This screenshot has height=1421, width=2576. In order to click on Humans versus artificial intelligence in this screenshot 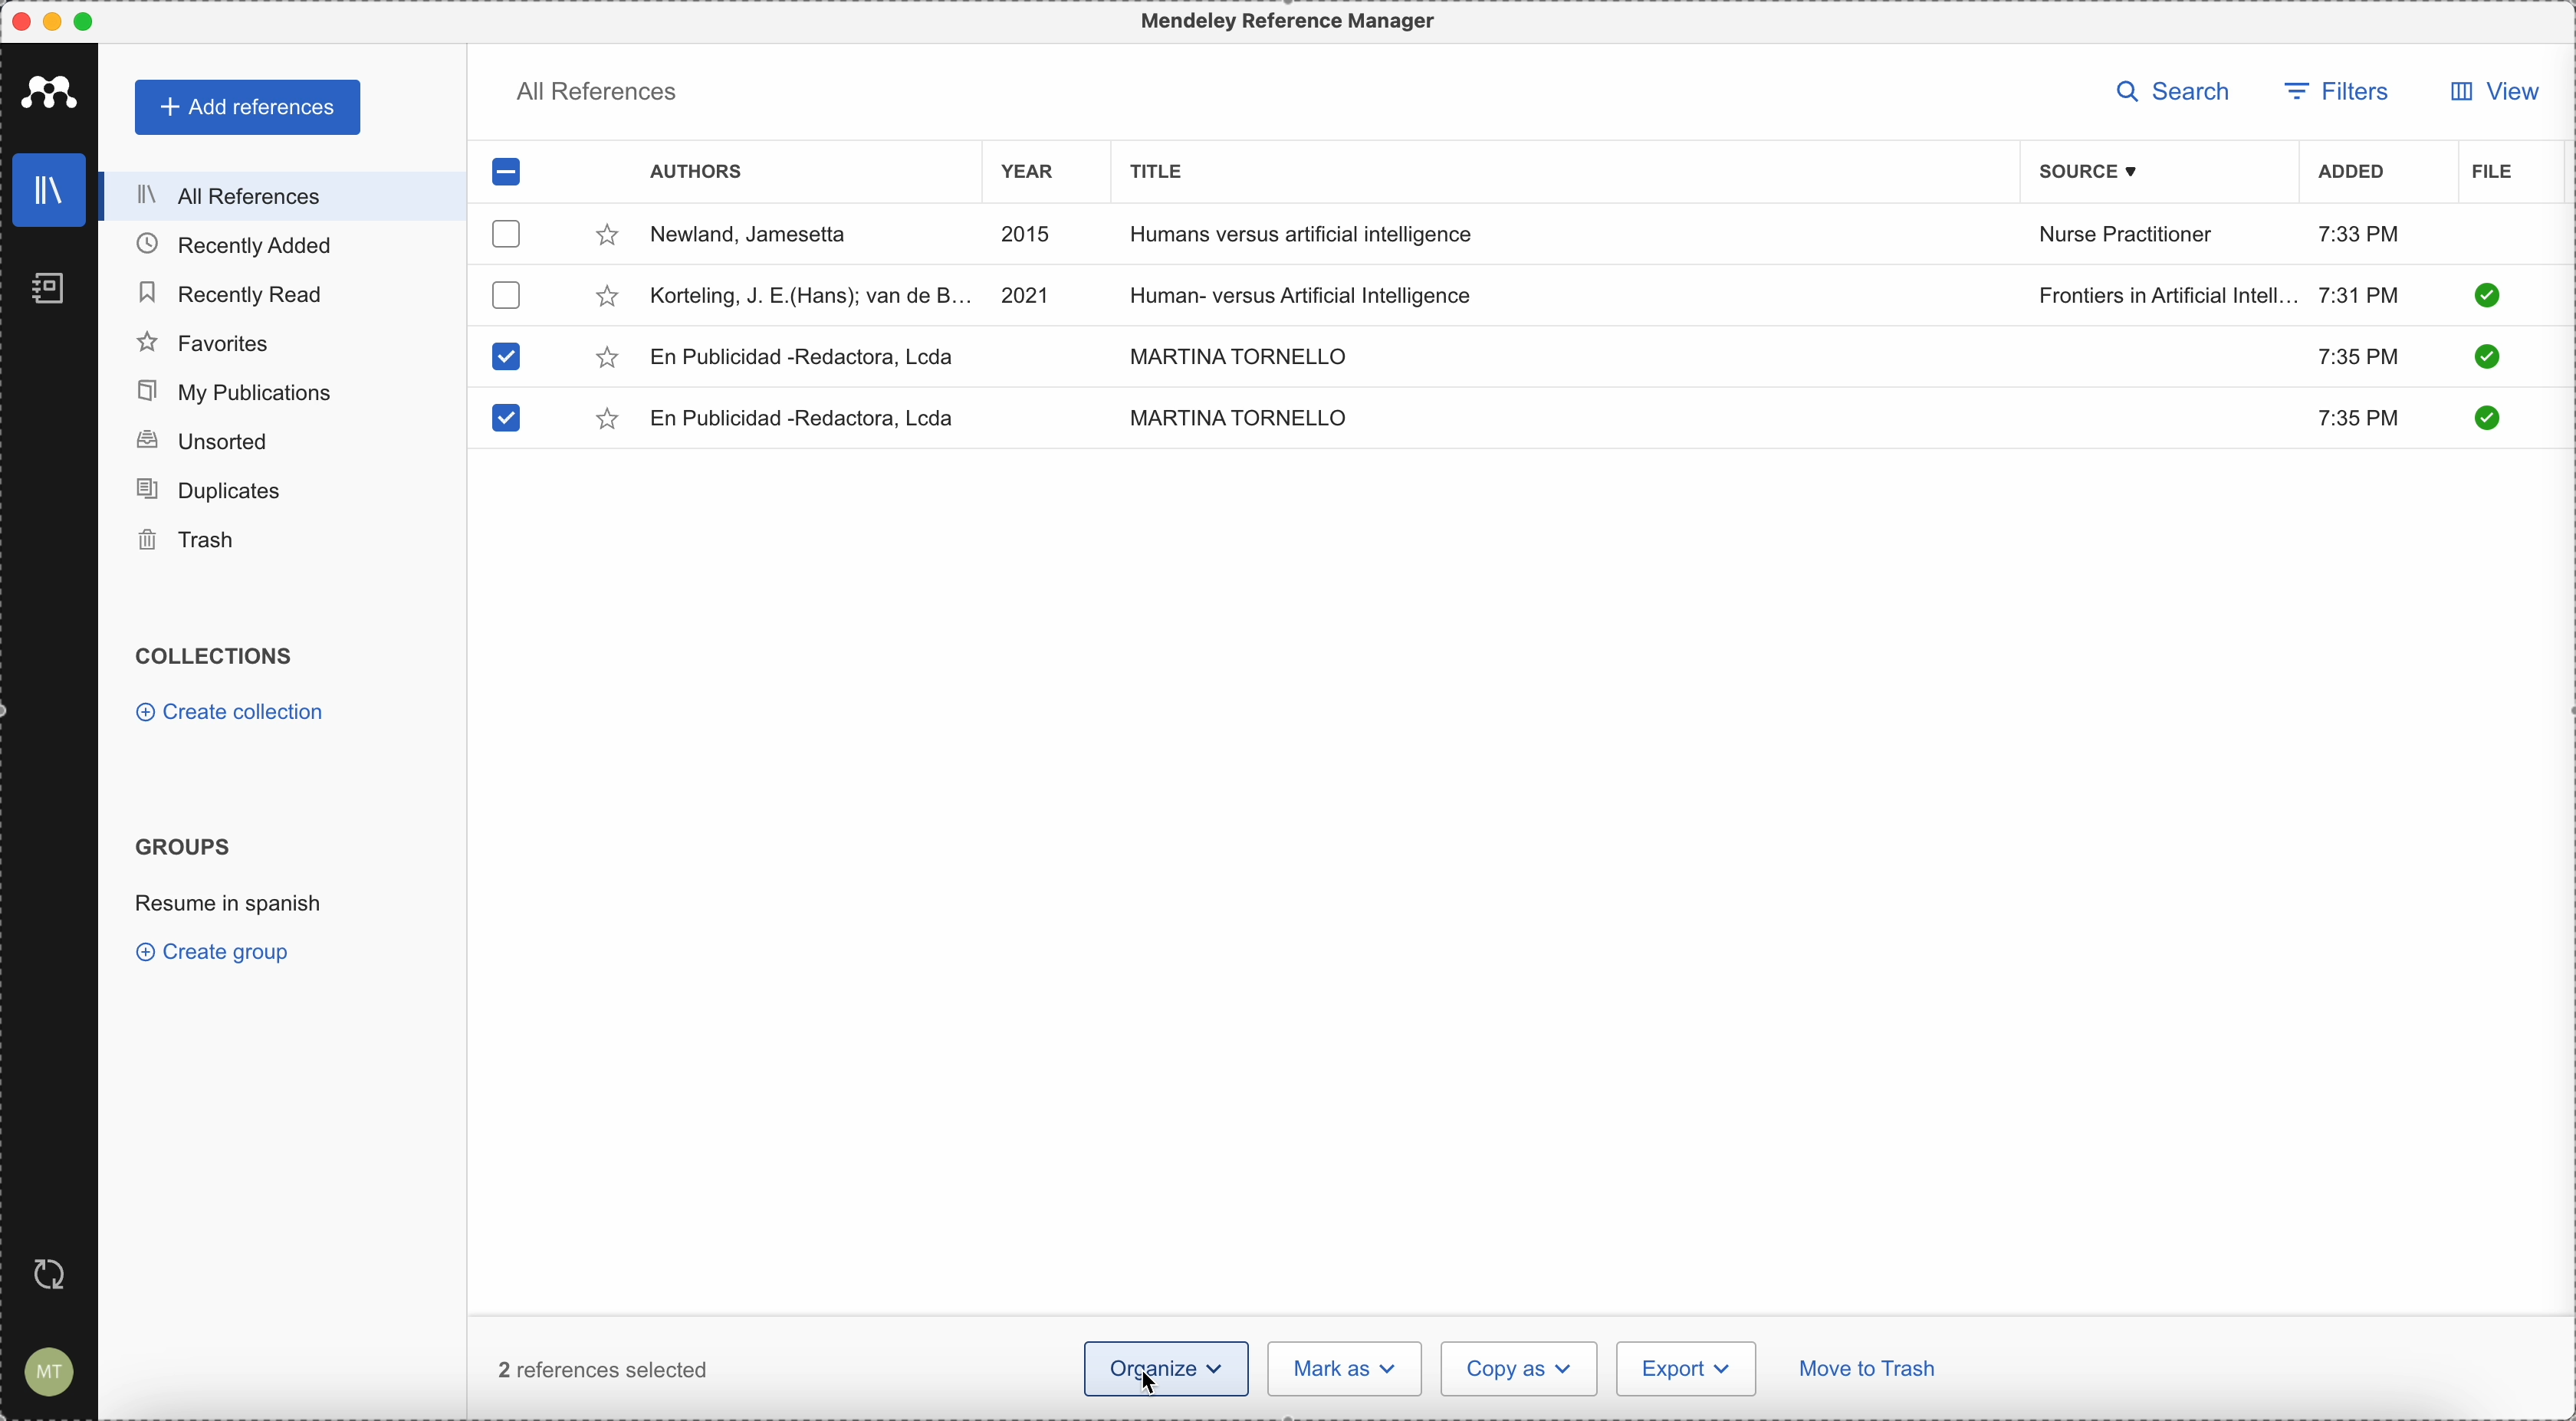, I will do `click(1303, 237)`.